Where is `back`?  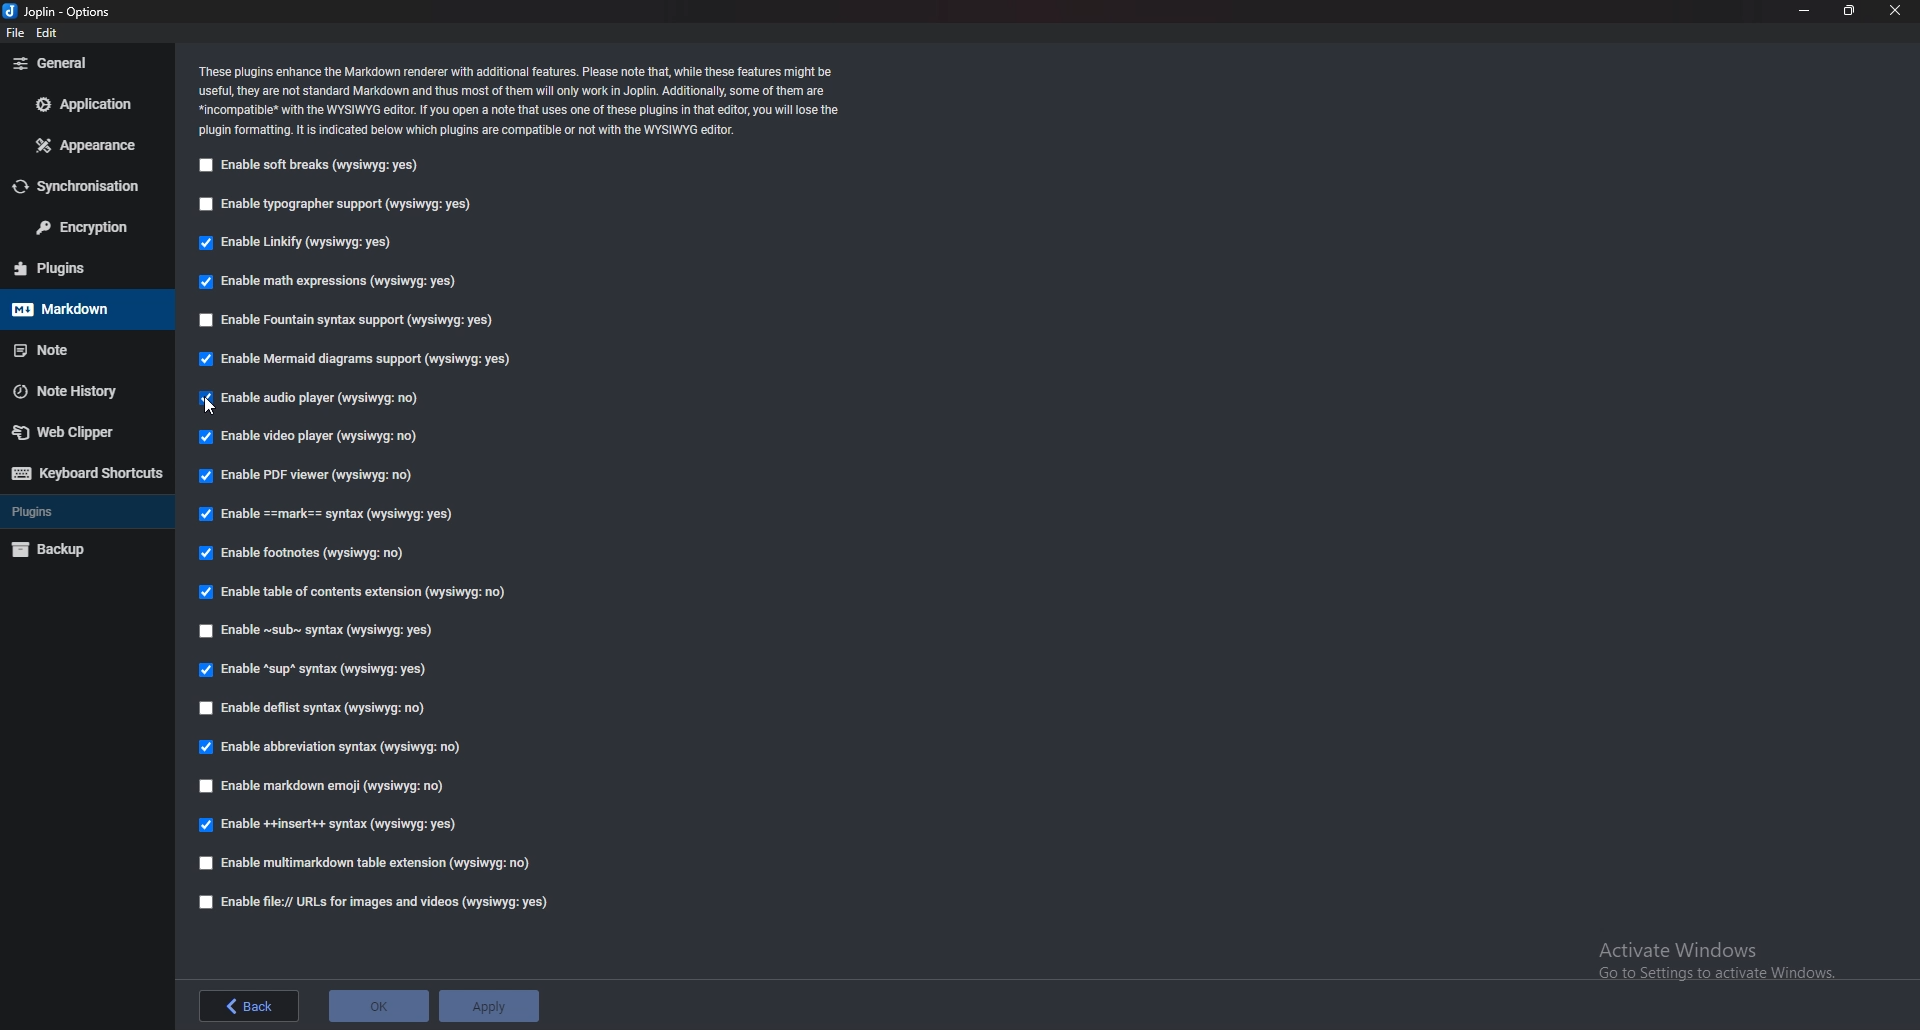 back is located at coordinates (249, 1008).